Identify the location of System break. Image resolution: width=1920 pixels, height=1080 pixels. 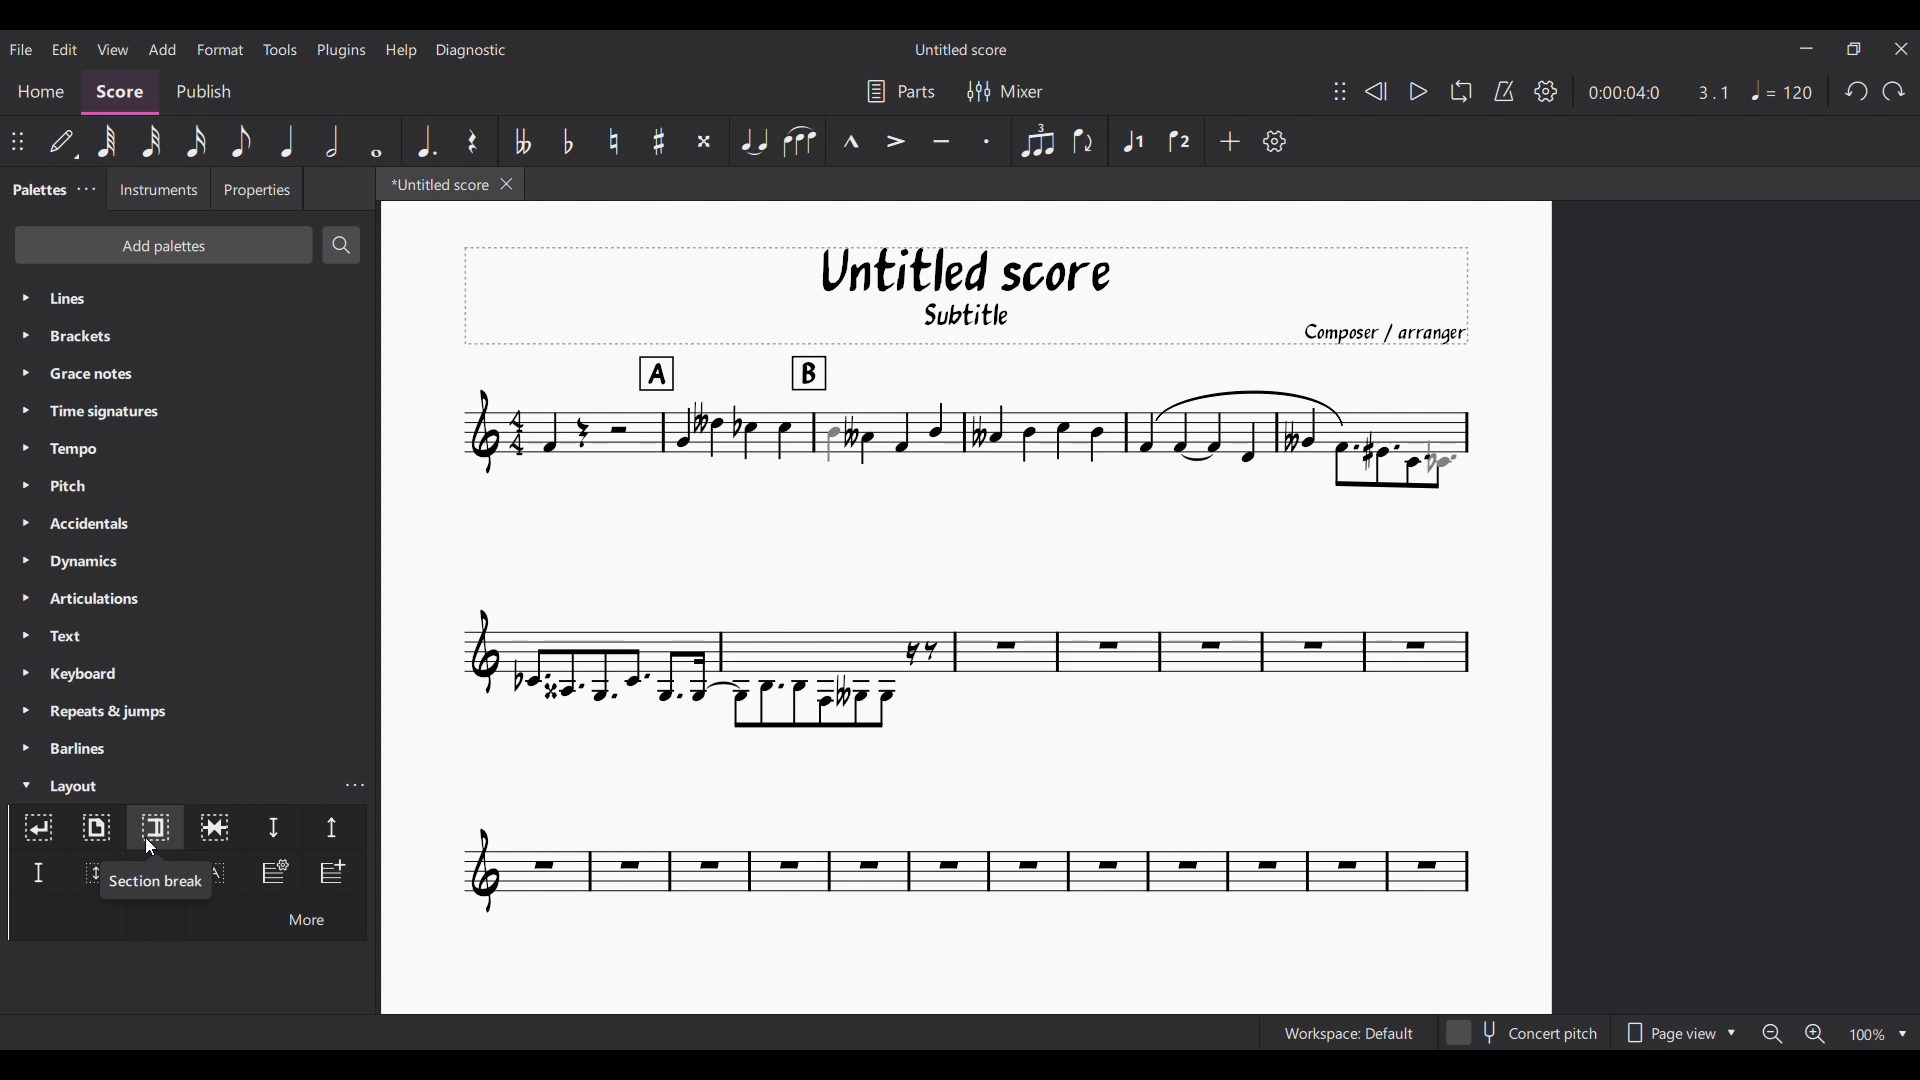
(38, 827).